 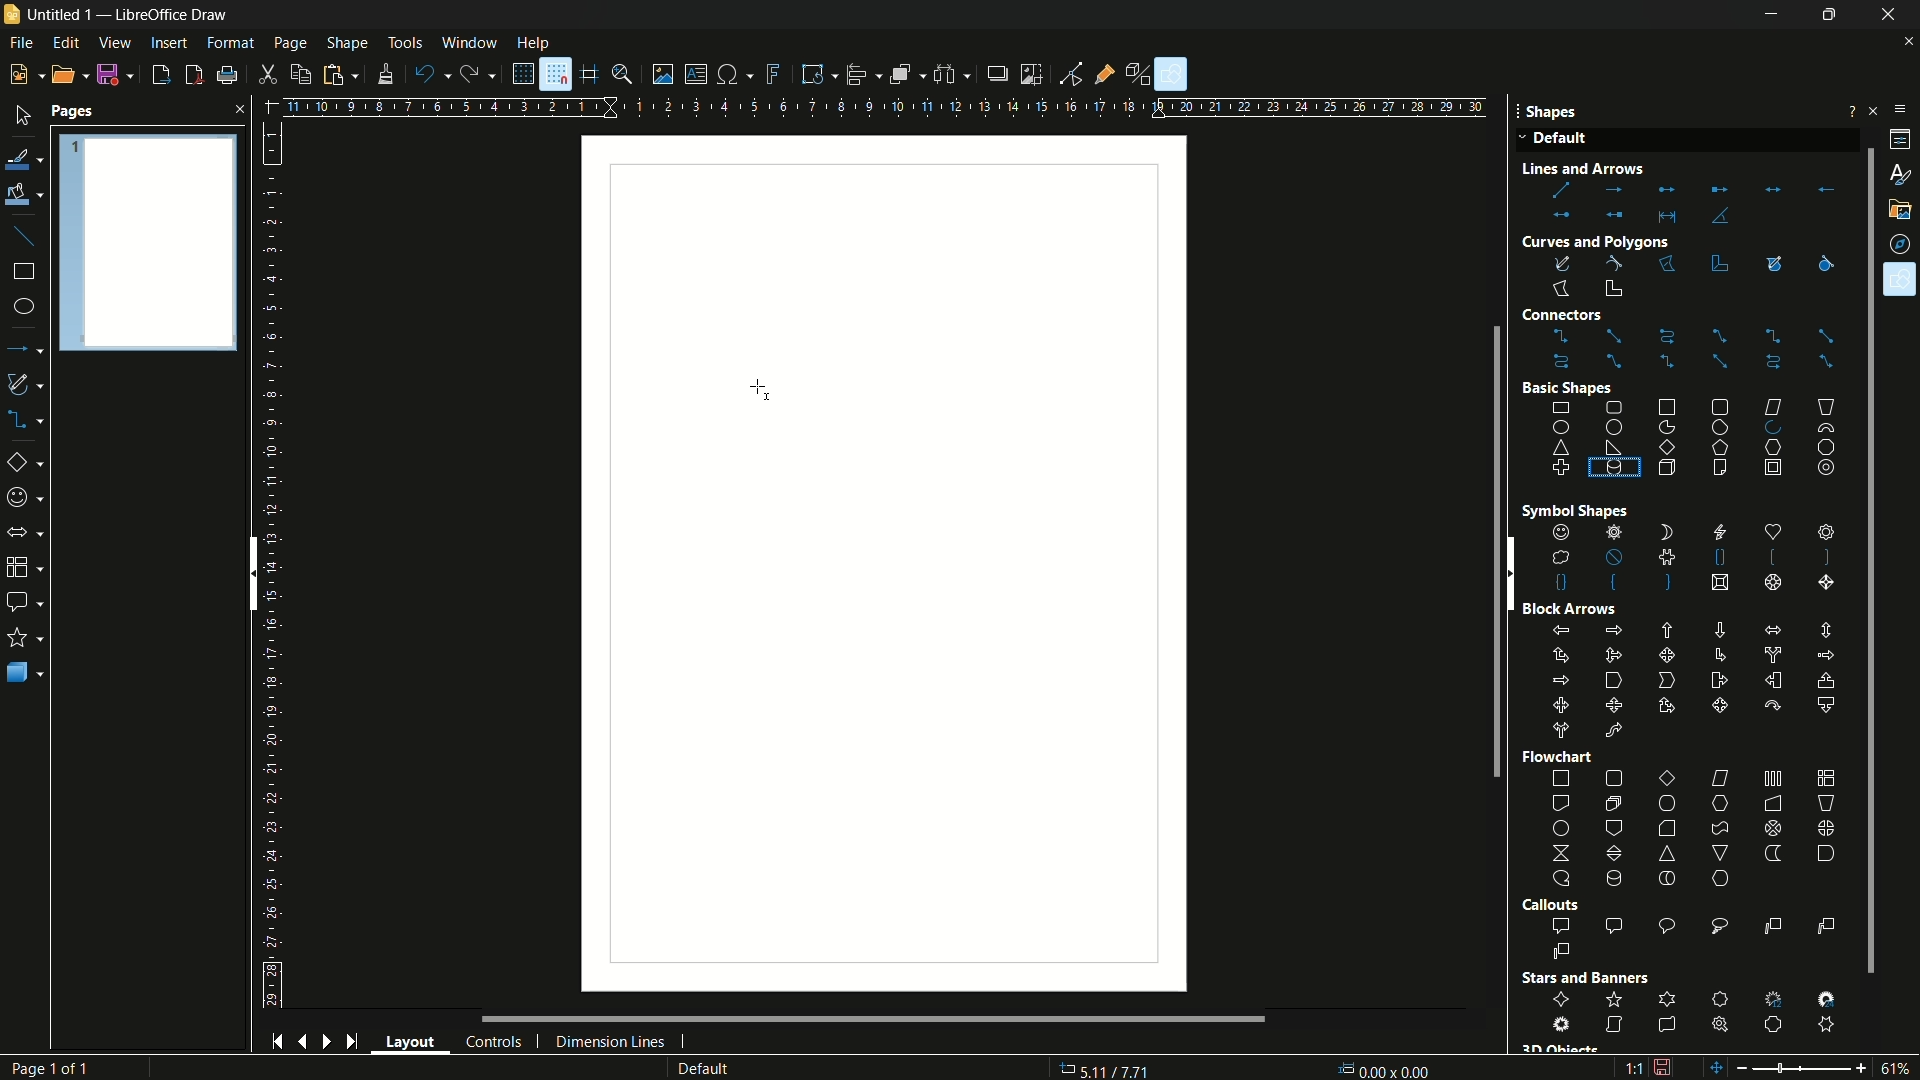 What do you see at coordinates (532, 43) in the screenshot?
I see `help menu` at bounding box center [532, 43].